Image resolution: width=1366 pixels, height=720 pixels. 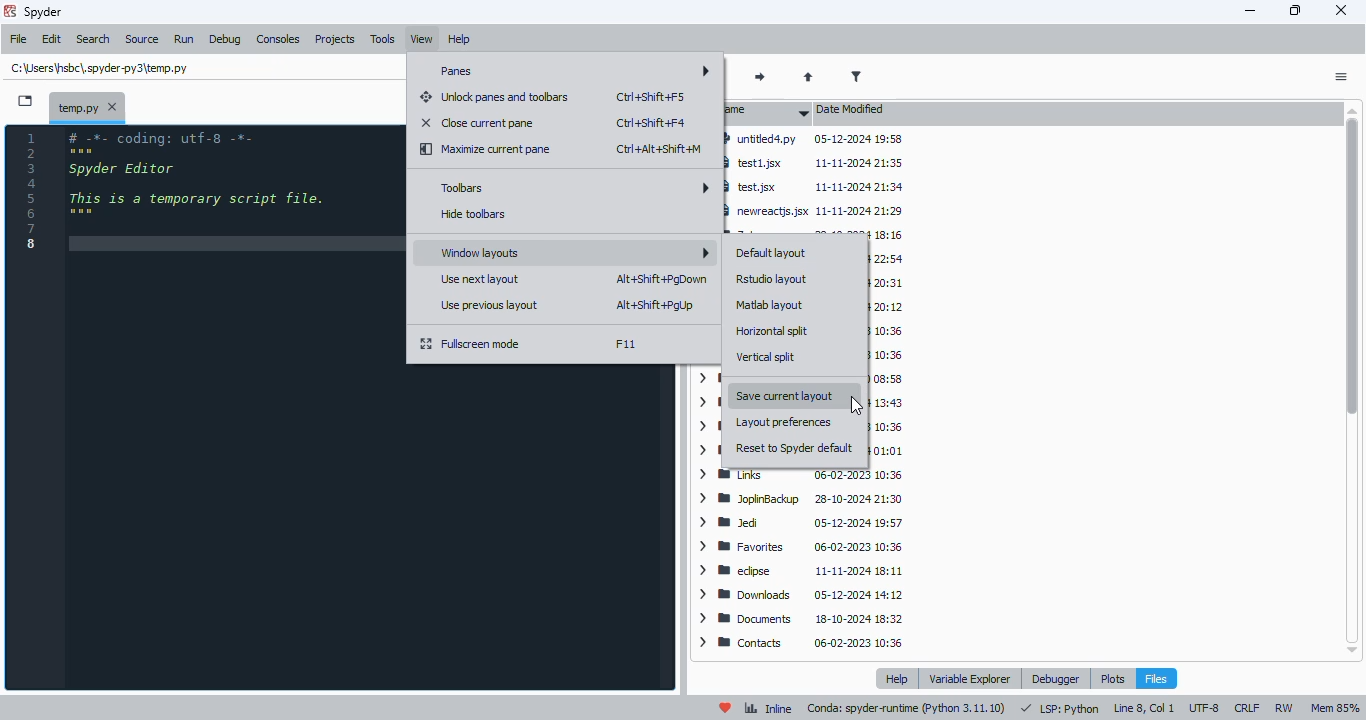 What do you see at coordinates (795, 448) in the screenshot?
I see `reset to spyder default` at bounding box center [795, 448].